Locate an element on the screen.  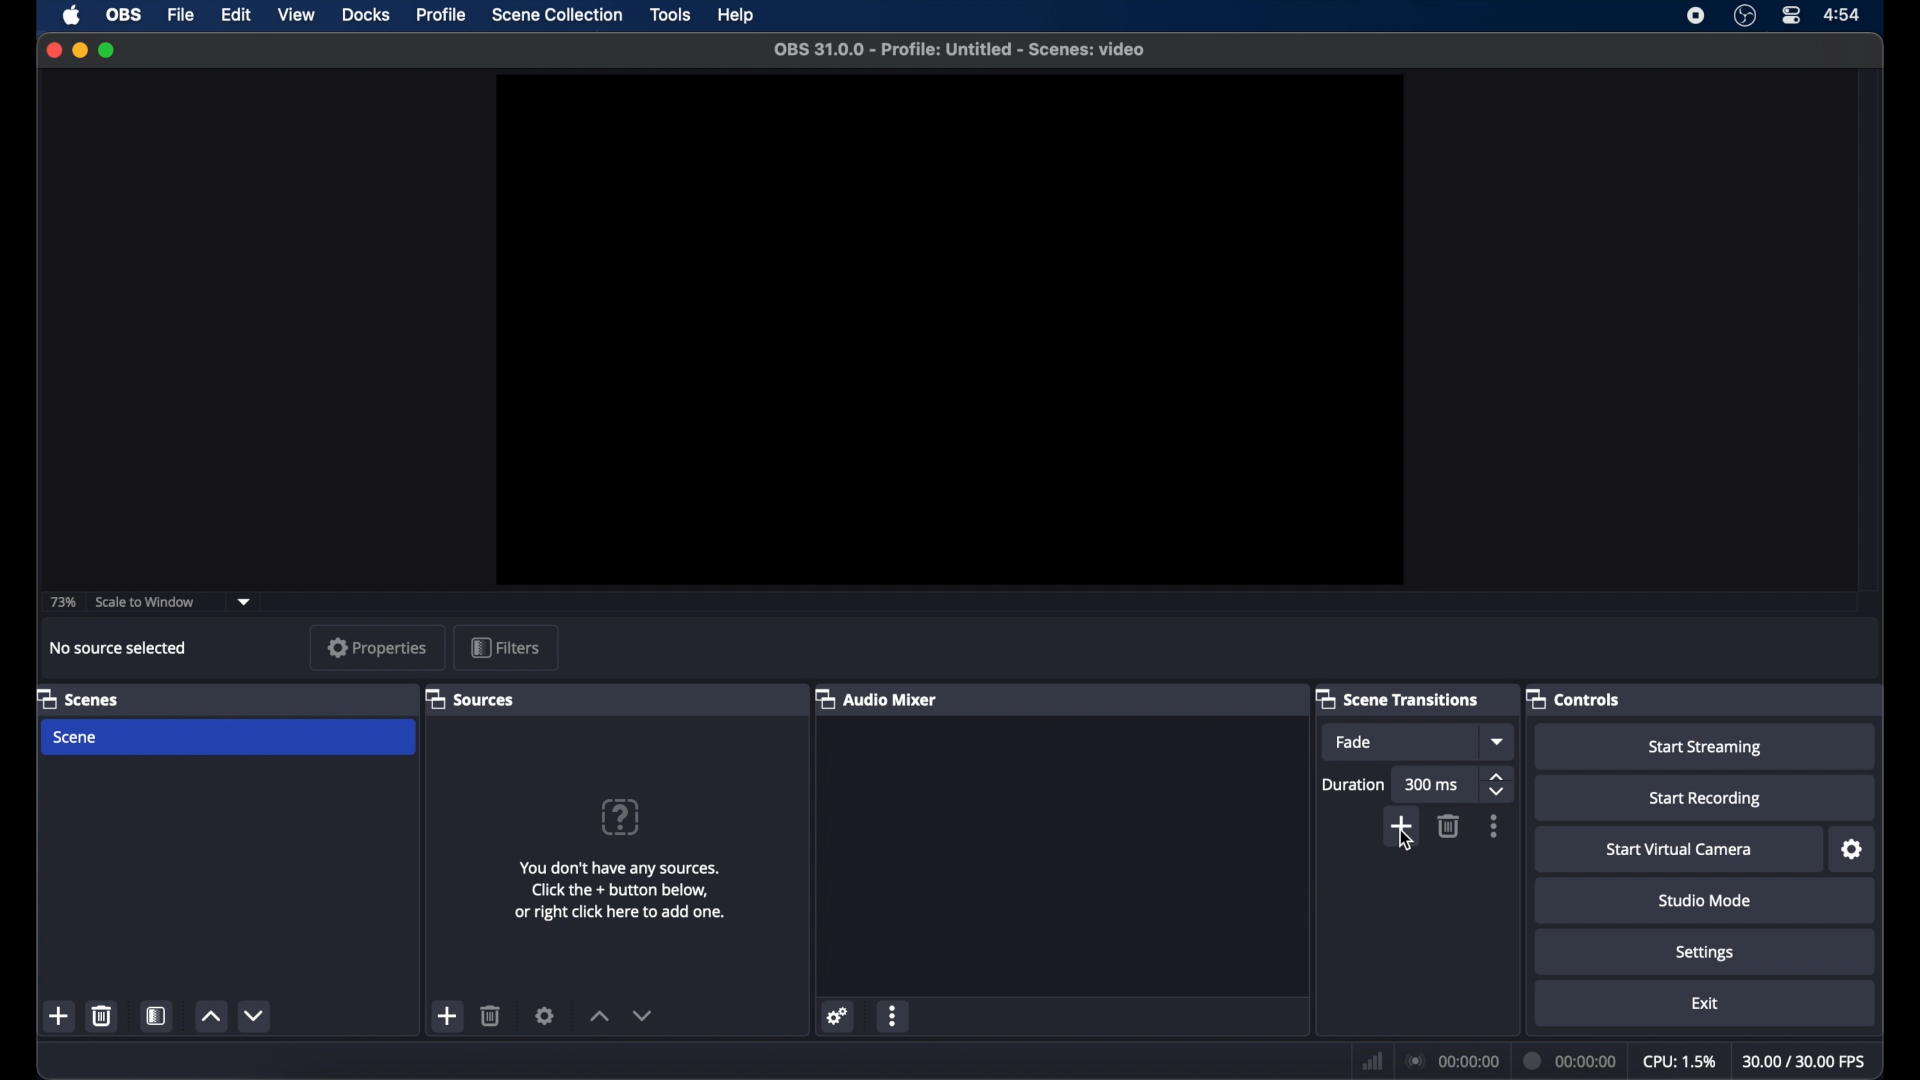
add is located at coordinates (58, 1015).